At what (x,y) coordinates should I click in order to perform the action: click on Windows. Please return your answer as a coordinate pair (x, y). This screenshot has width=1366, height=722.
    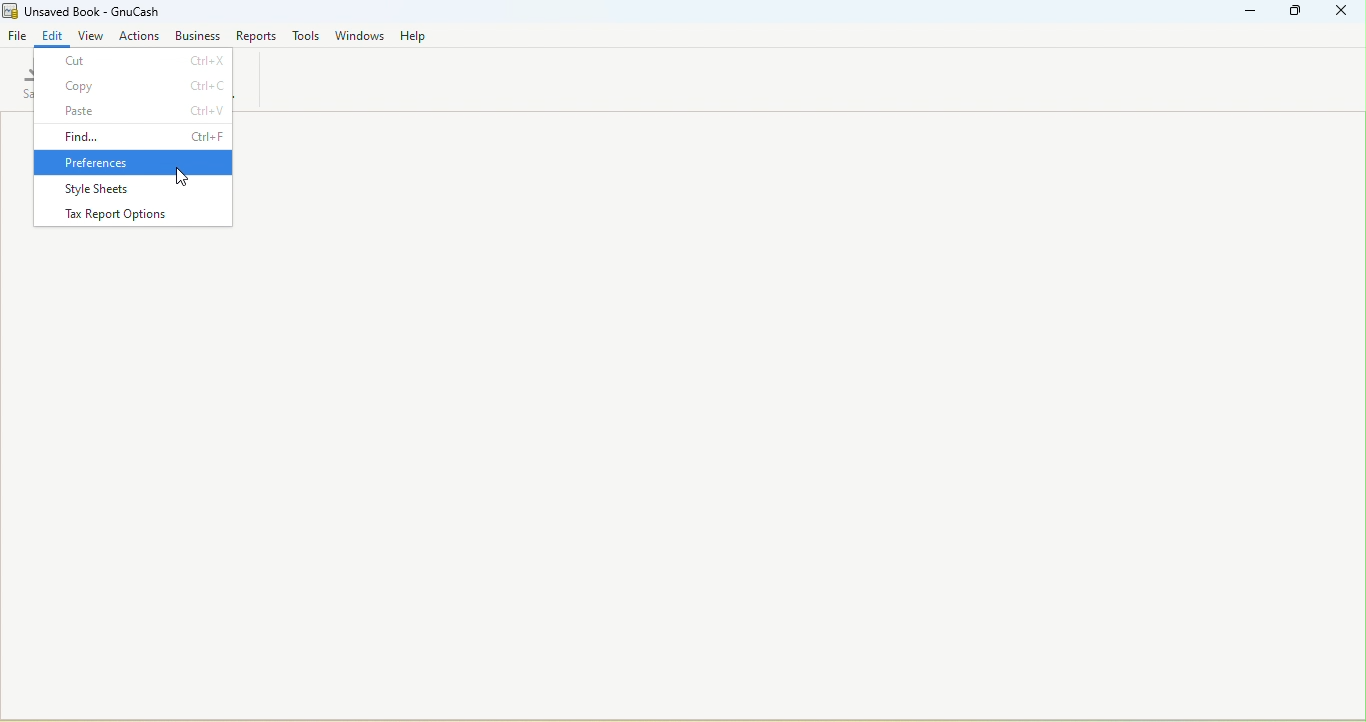
    Looking at the image, I should click on (361, 35).